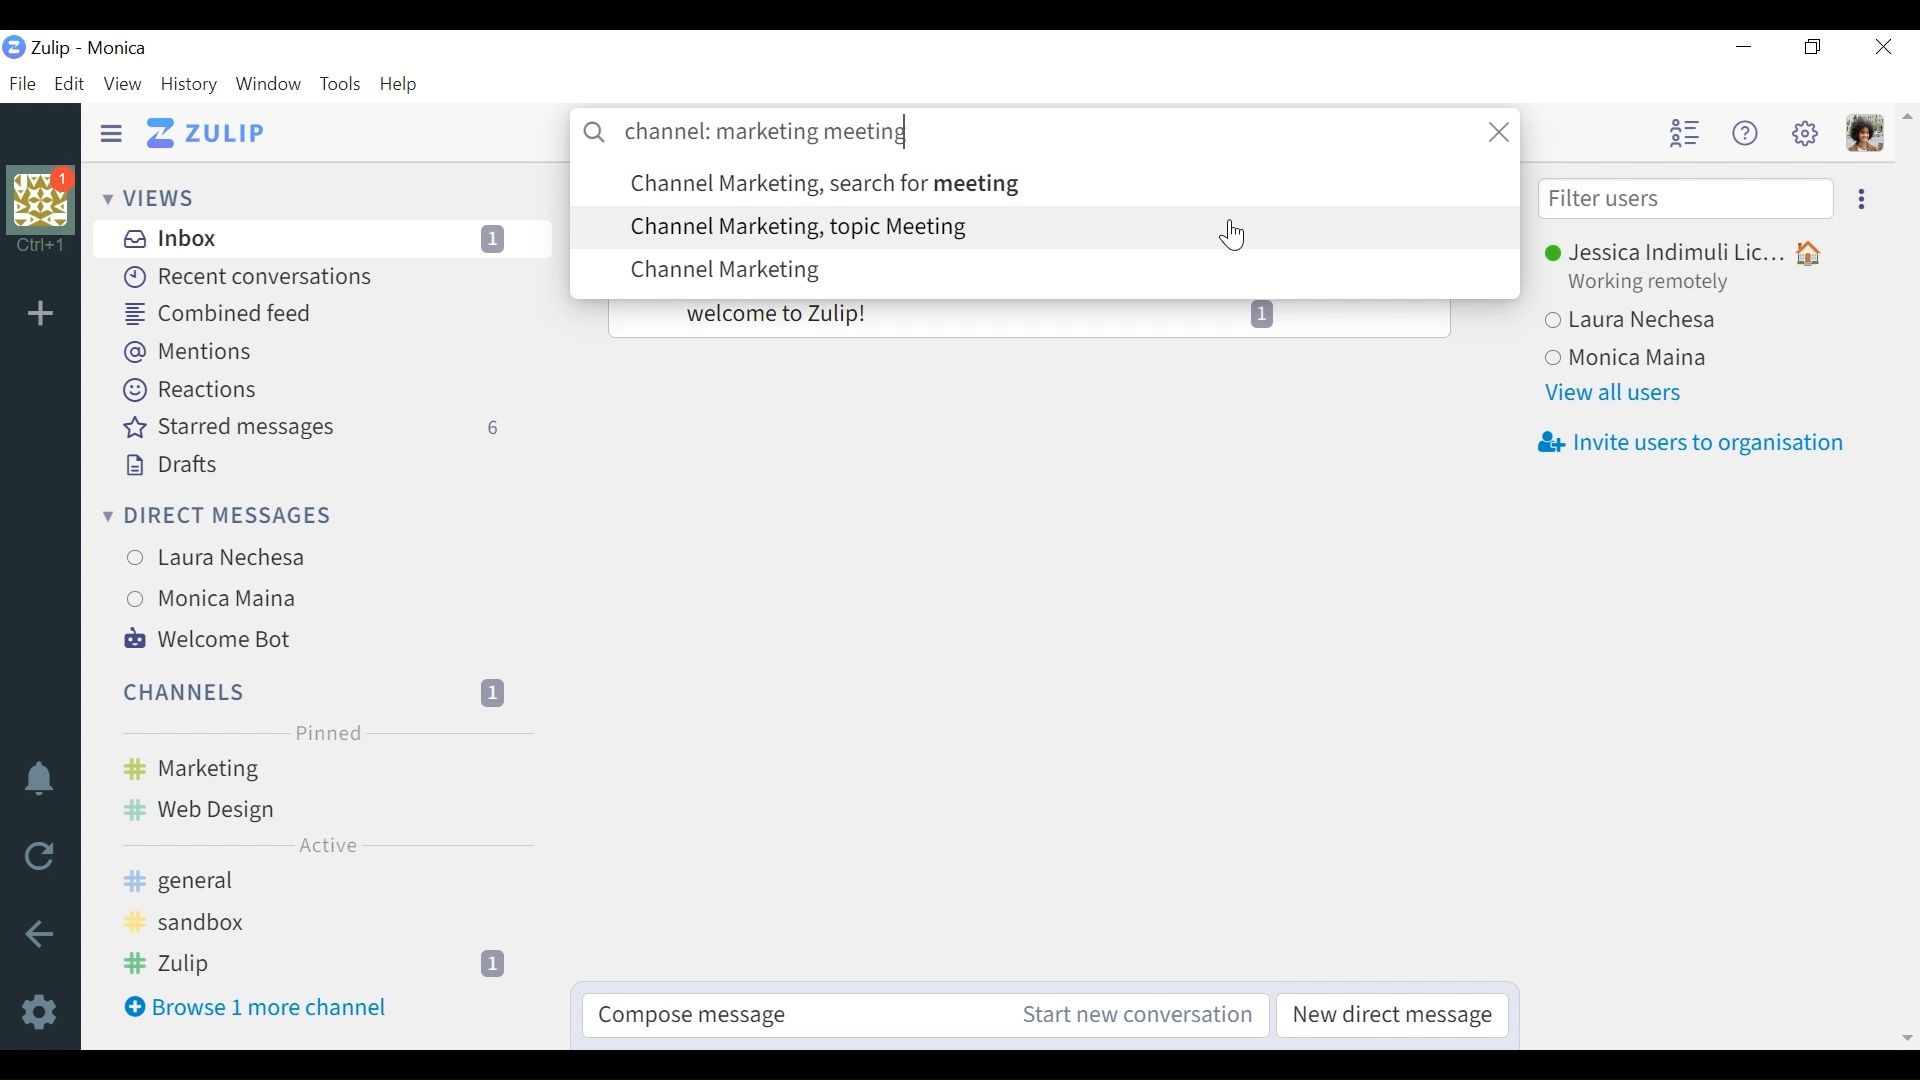 This screenshot has height=1080, width=1920. Describe the element at coordinates (1907, 581) in the screenshot. I see `vertical scrollbar` at that location.